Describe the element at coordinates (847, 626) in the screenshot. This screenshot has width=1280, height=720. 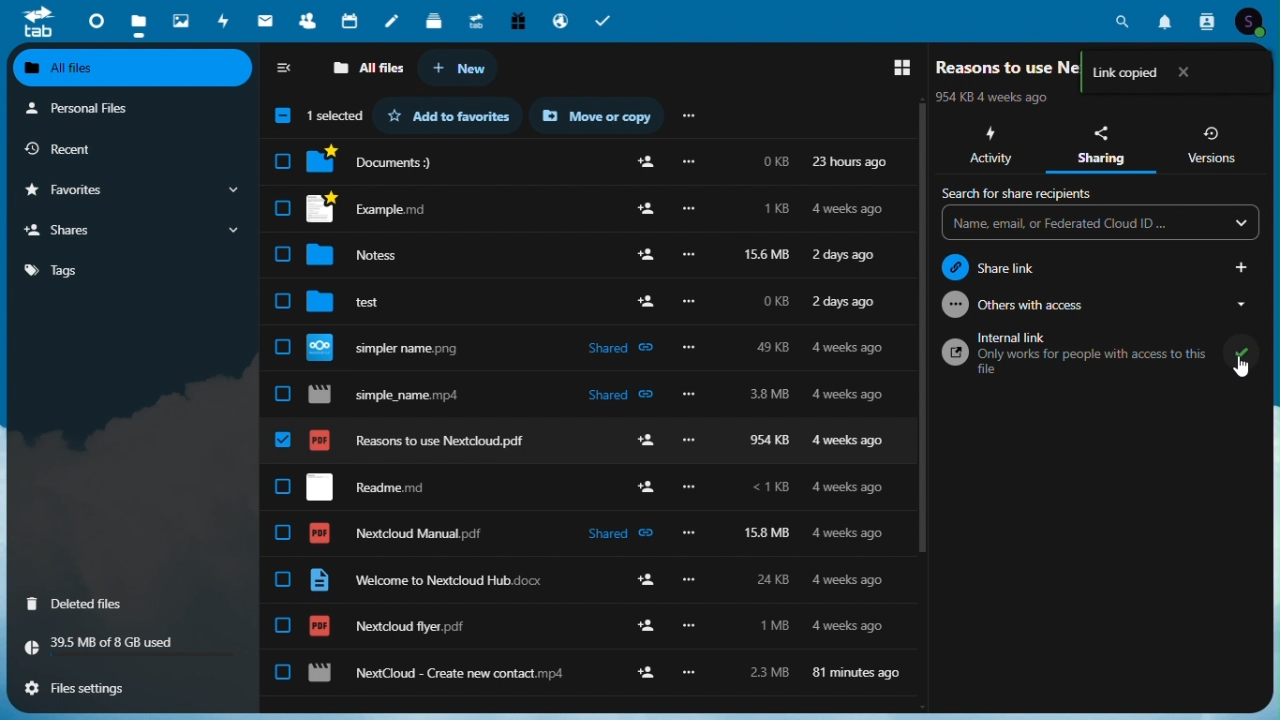
I see `4 weeks ago` at that location.